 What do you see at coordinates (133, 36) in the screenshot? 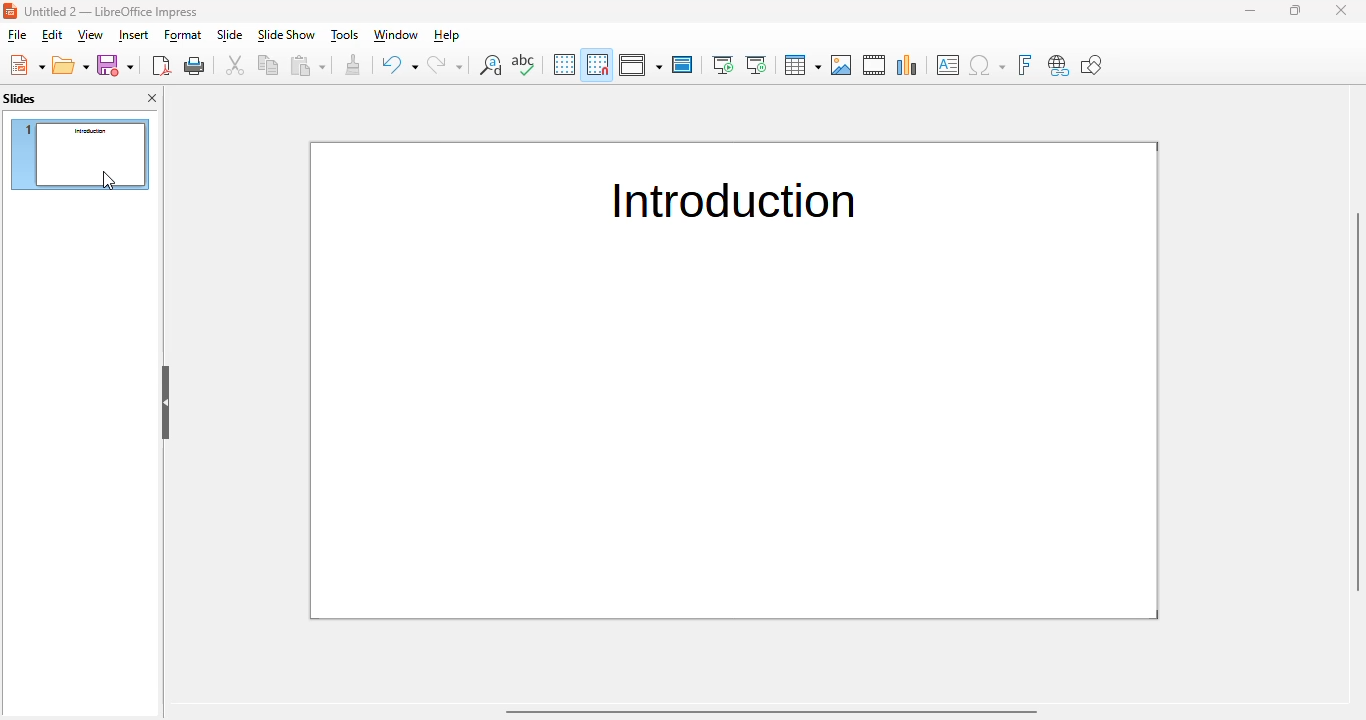
I see `insert` at bounding box center [133, 36].